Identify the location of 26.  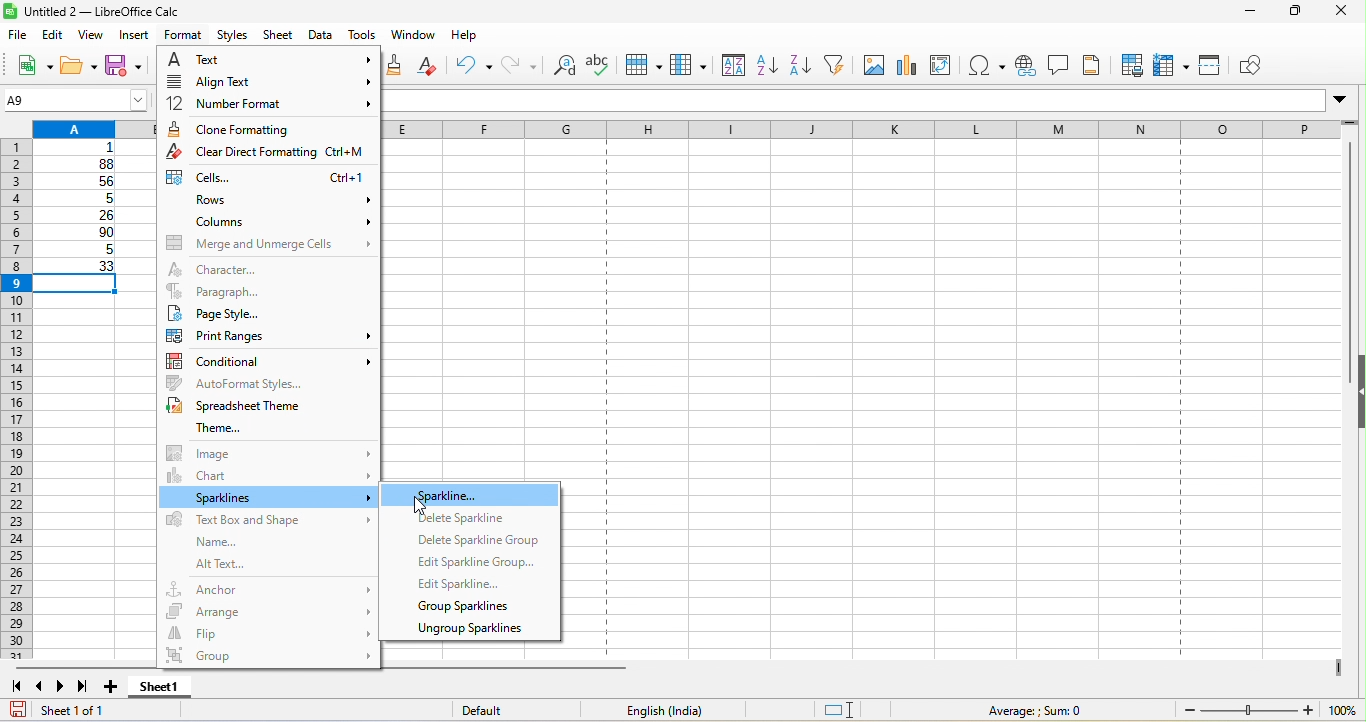
(79, 216).